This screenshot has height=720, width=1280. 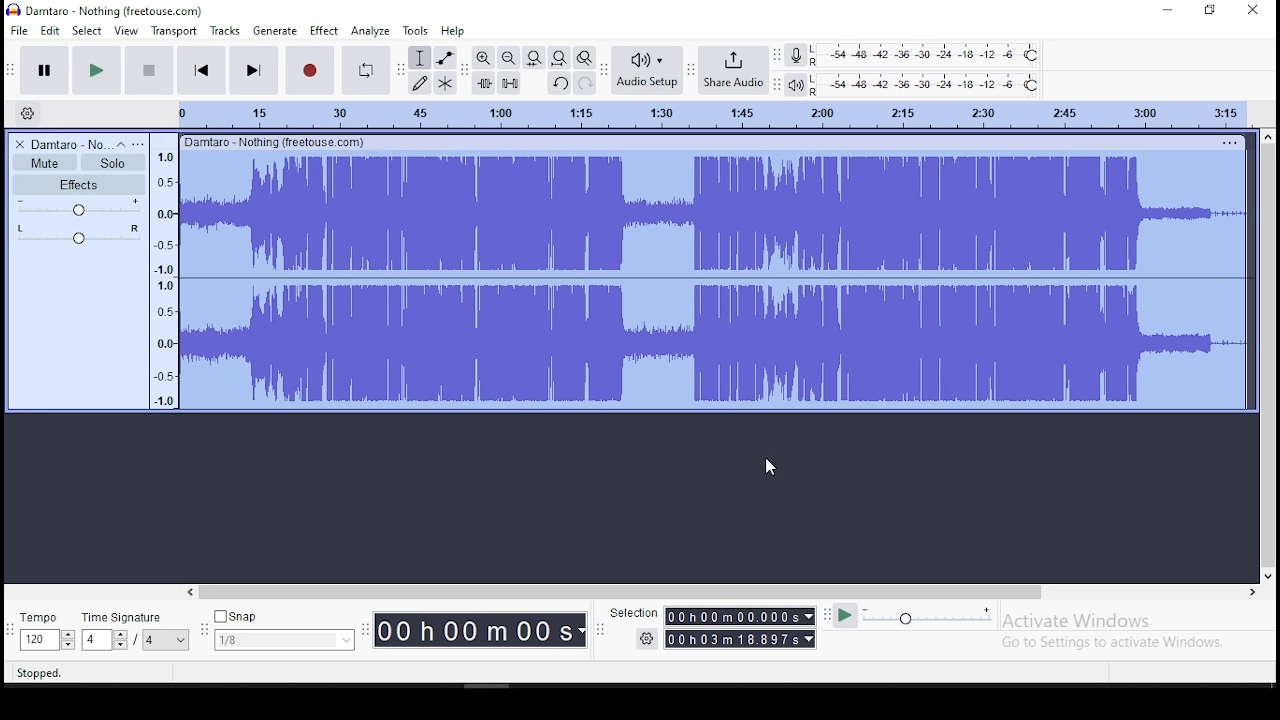 I want to click on view, so click(x=126, y=30).